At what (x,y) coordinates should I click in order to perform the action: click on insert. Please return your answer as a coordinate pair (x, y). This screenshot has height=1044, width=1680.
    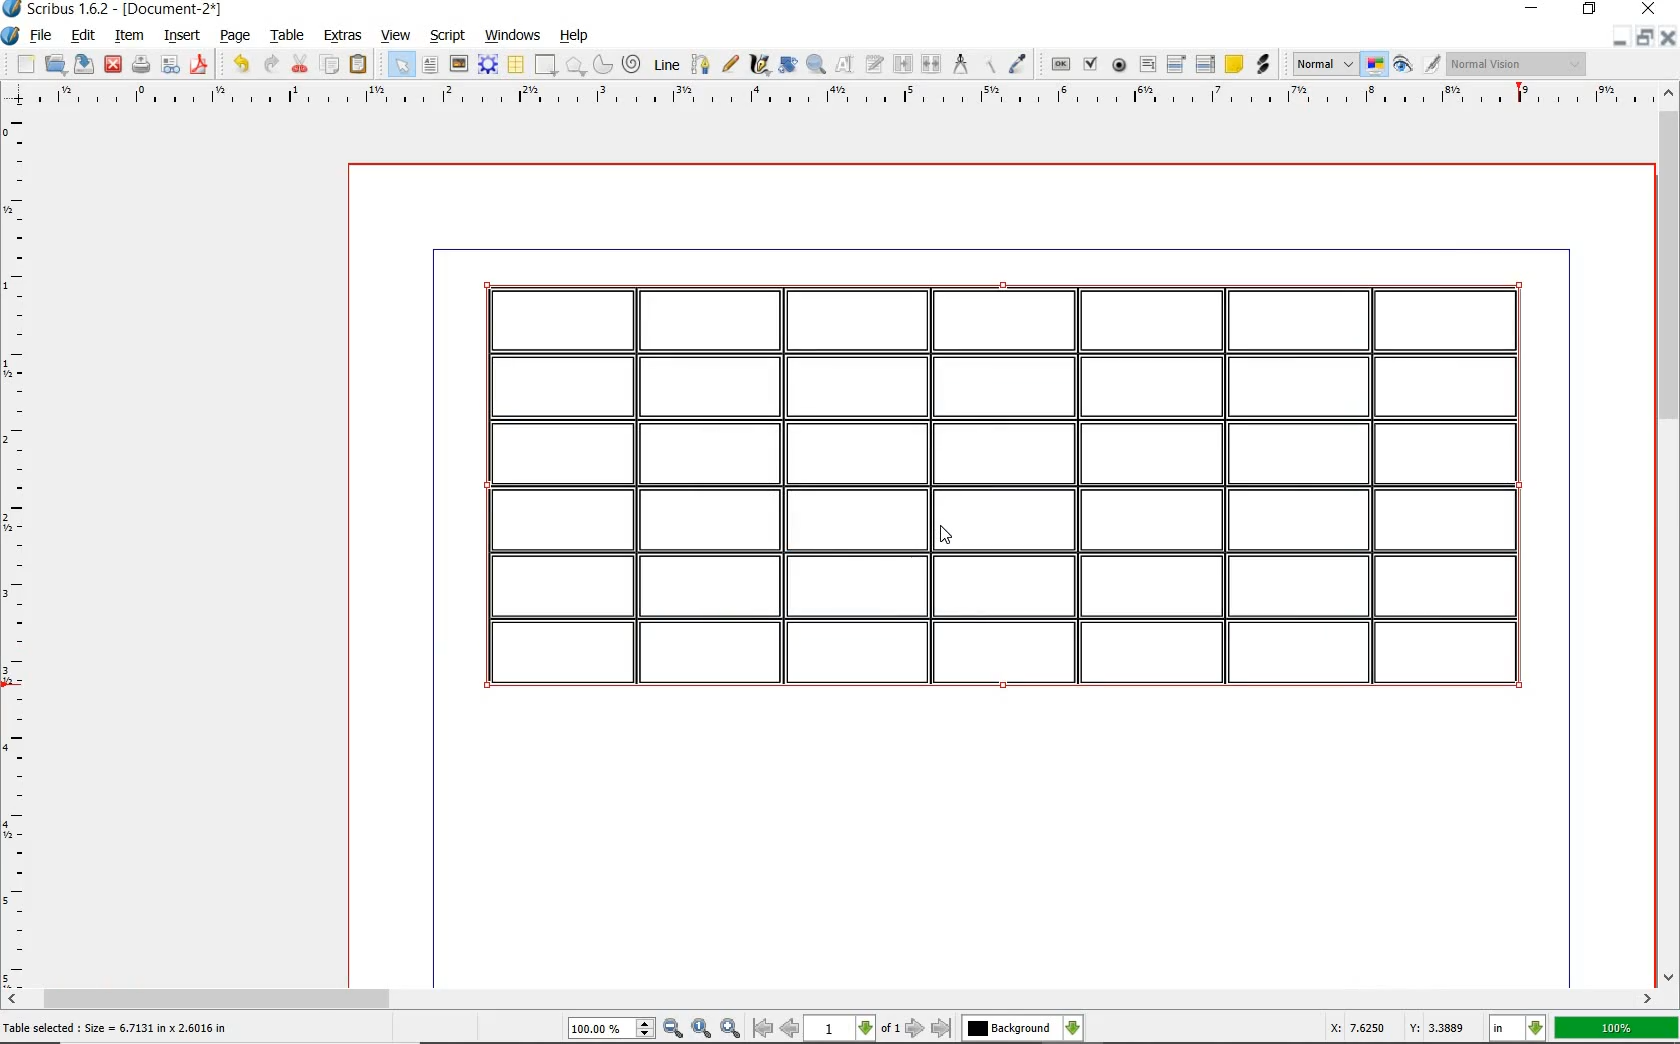
    Looking at the image, I should click on (186, 37).